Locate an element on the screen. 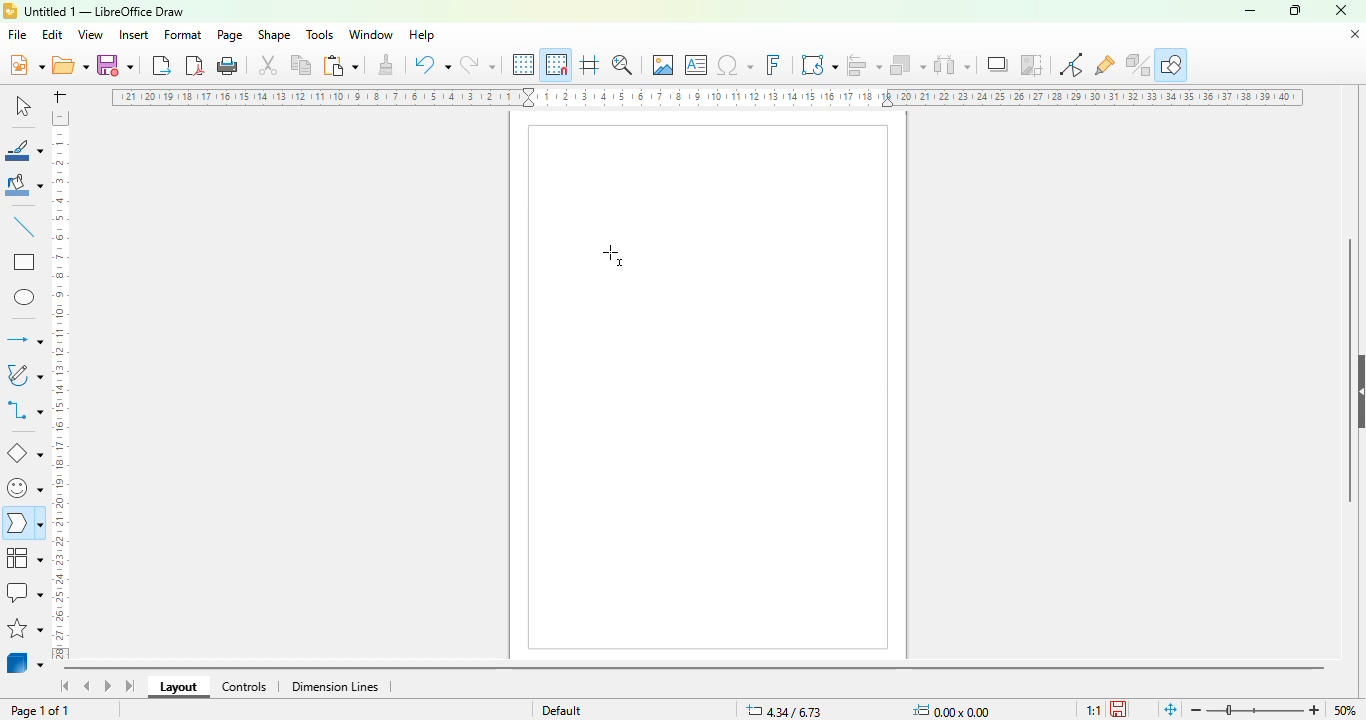 Image resolution: width=1366 pixels, height=720 pixels. shadow is located at coordinates (997, 64).